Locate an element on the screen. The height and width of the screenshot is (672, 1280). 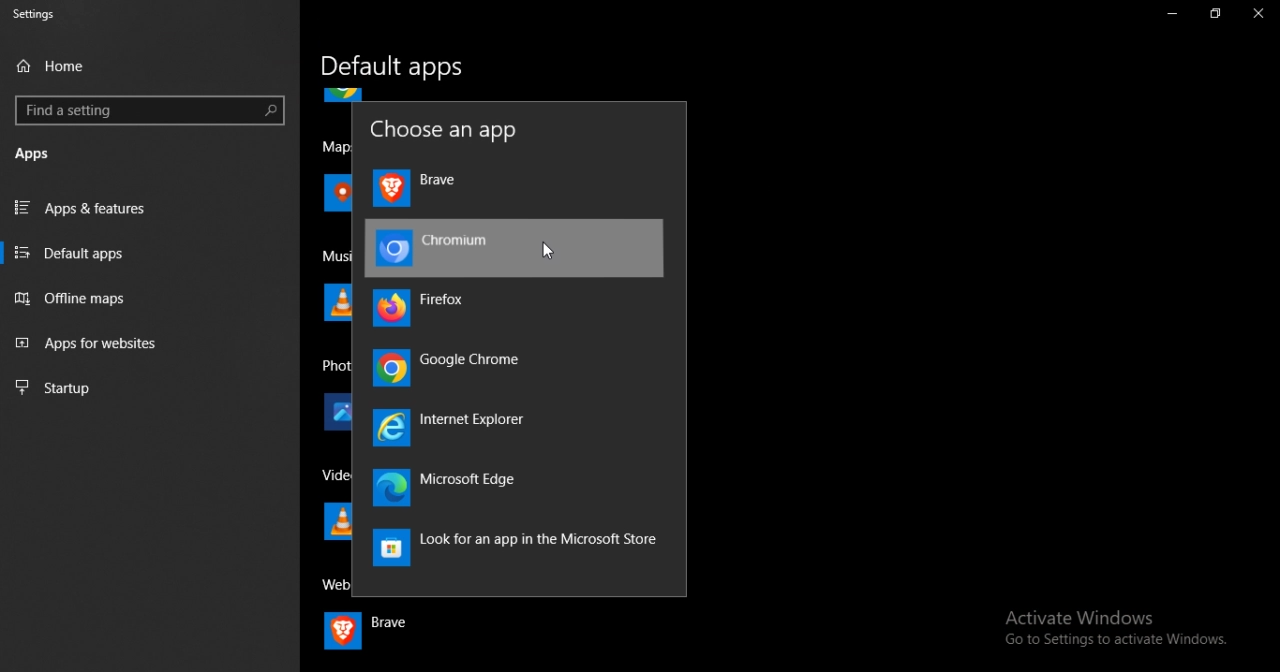
photo viewer is located at coordinates (336, 365).